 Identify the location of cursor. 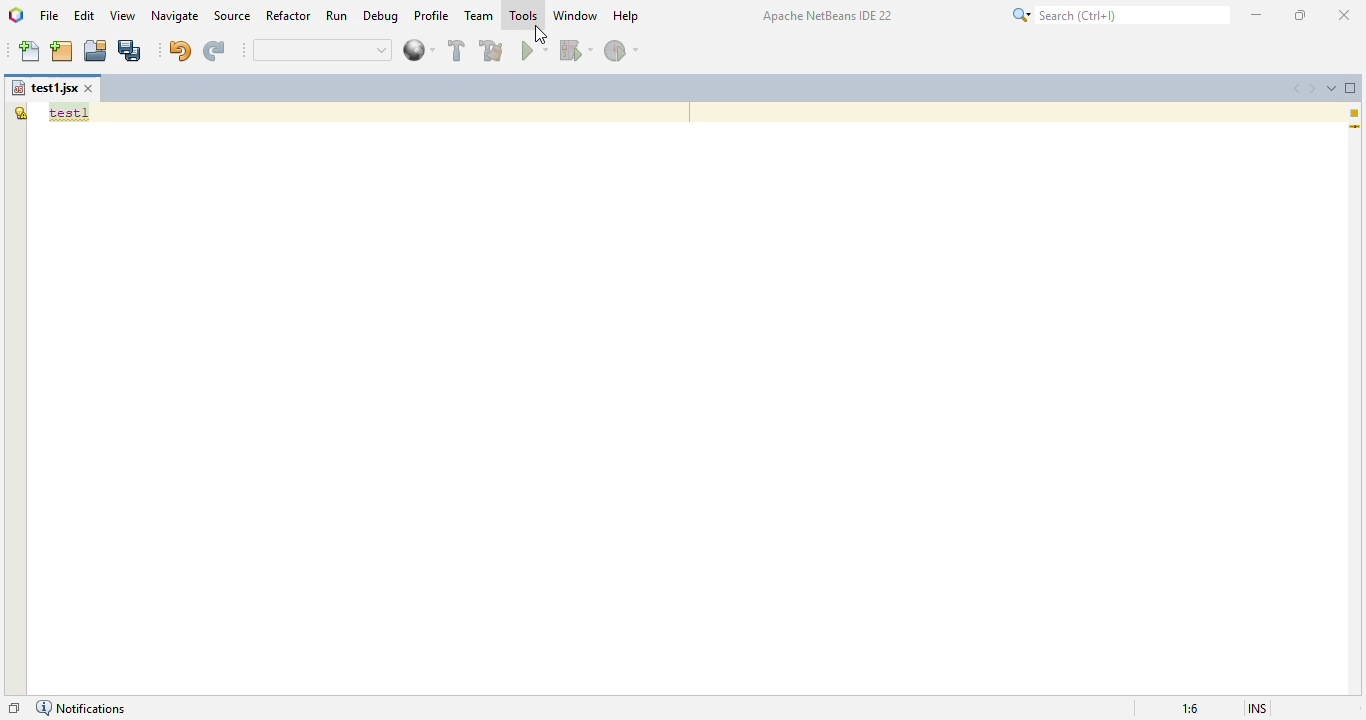
(540, 35).